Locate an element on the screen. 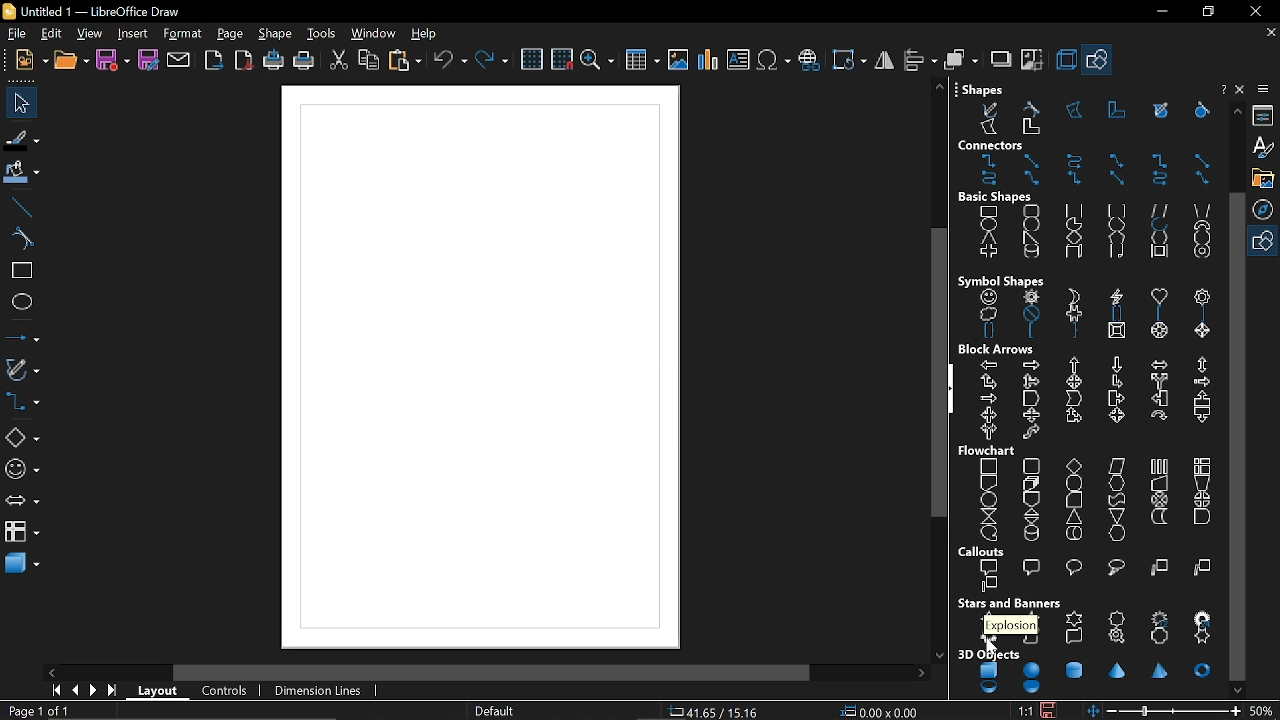 This screenshot has height=720, width=1280. Horizontal scroll bar is located at coordinates (496, 671).